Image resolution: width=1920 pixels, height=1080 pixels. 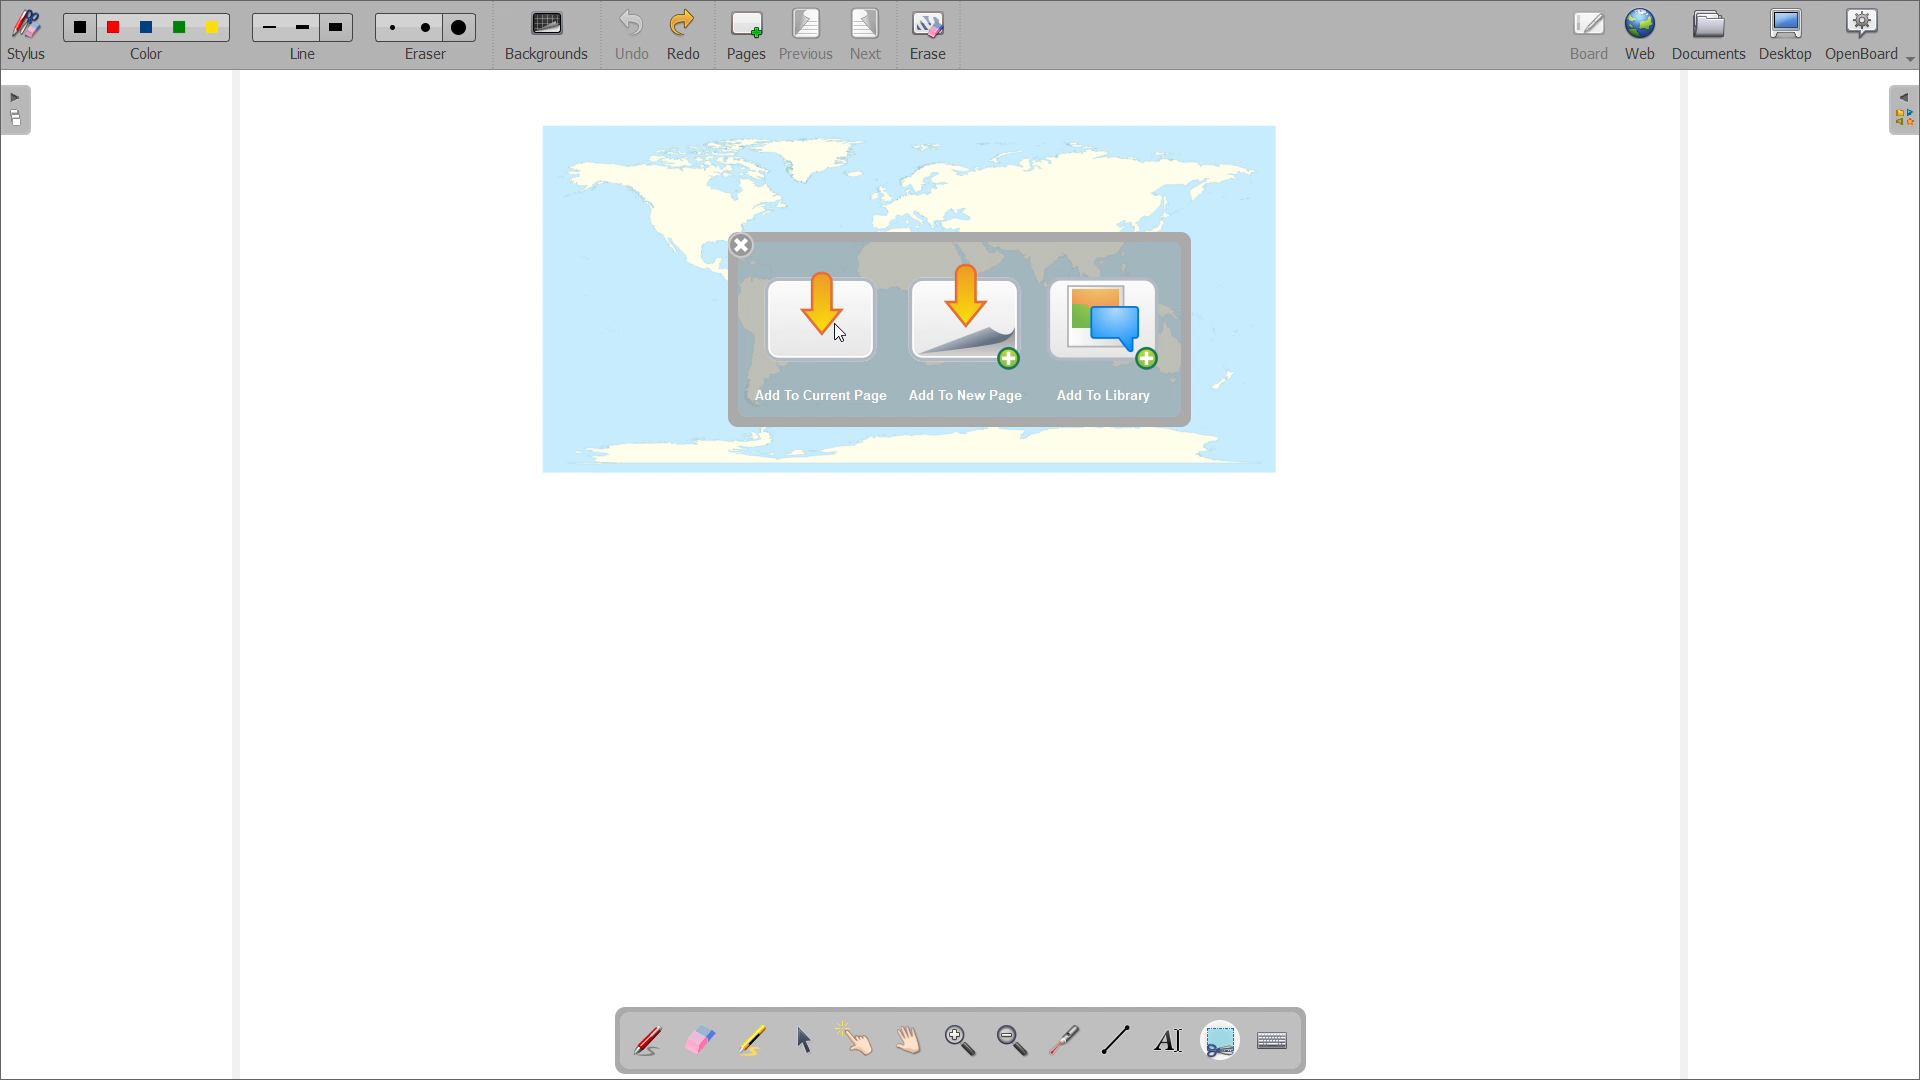 What do you see at coordinates (967, 395) in the screenshot?
I see `add to new page` at bounding box center [967, 395].